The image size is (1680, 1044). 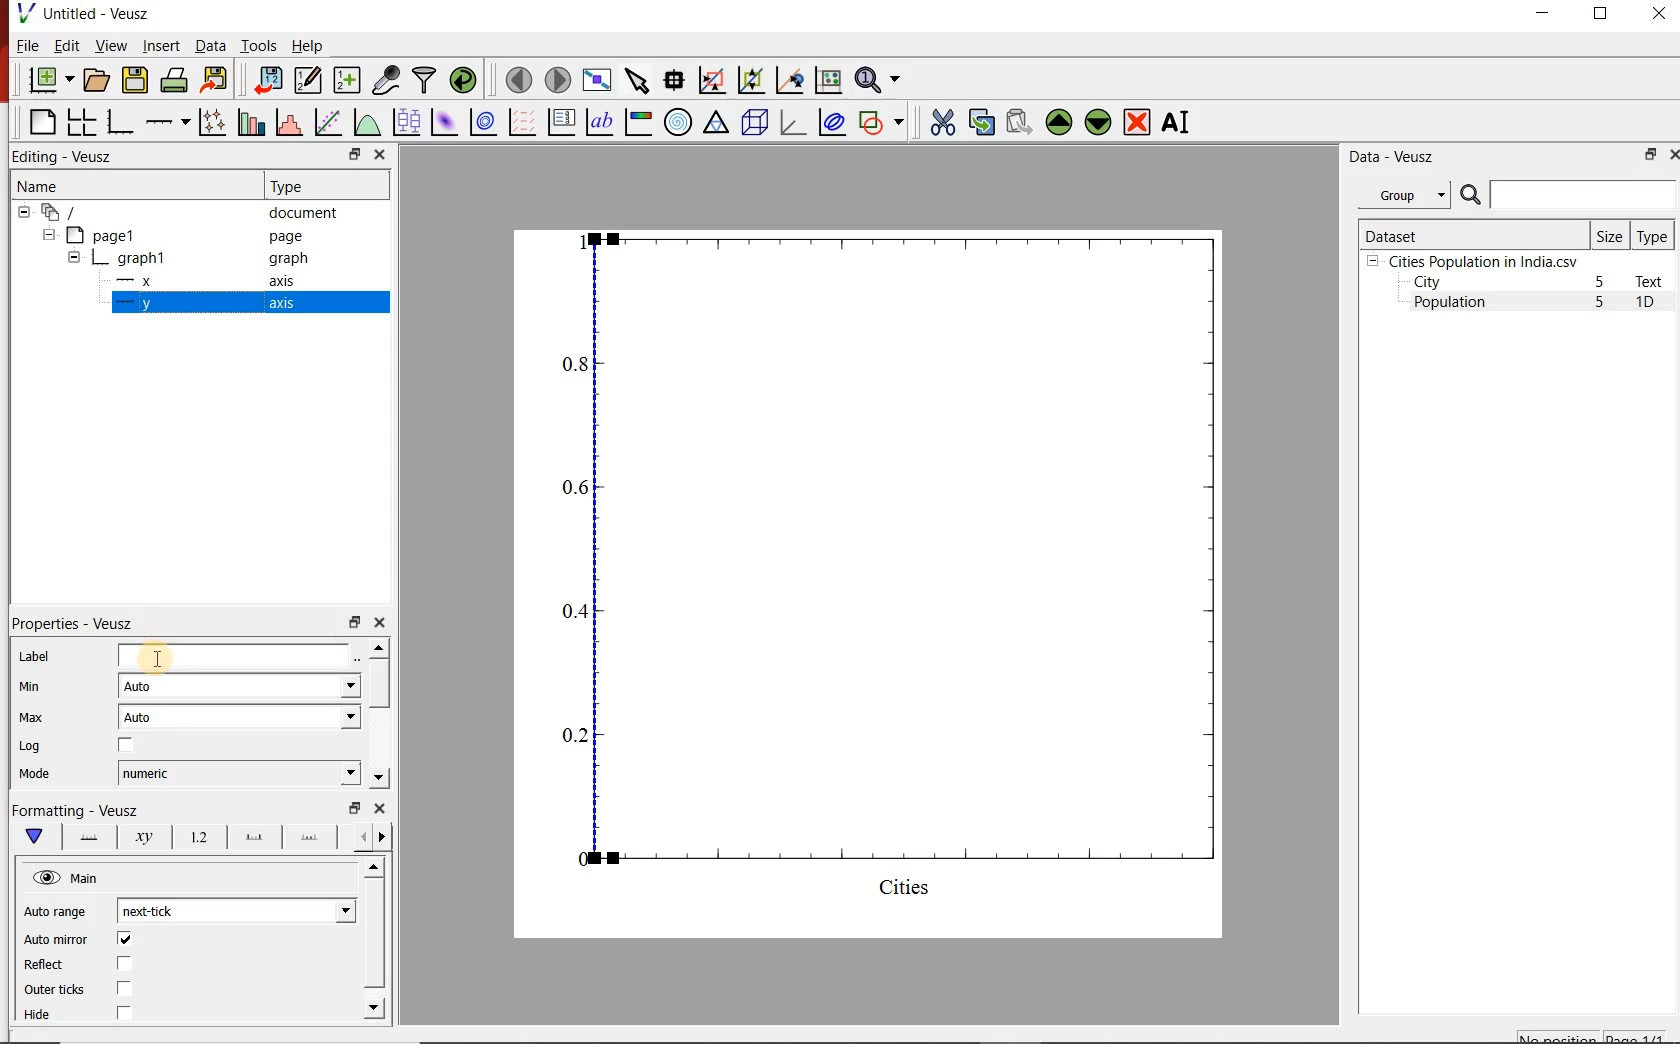 What do you see at coordinates (95, 80) in the screenshot?
I see `open a document` at bounding box center [95, 80].